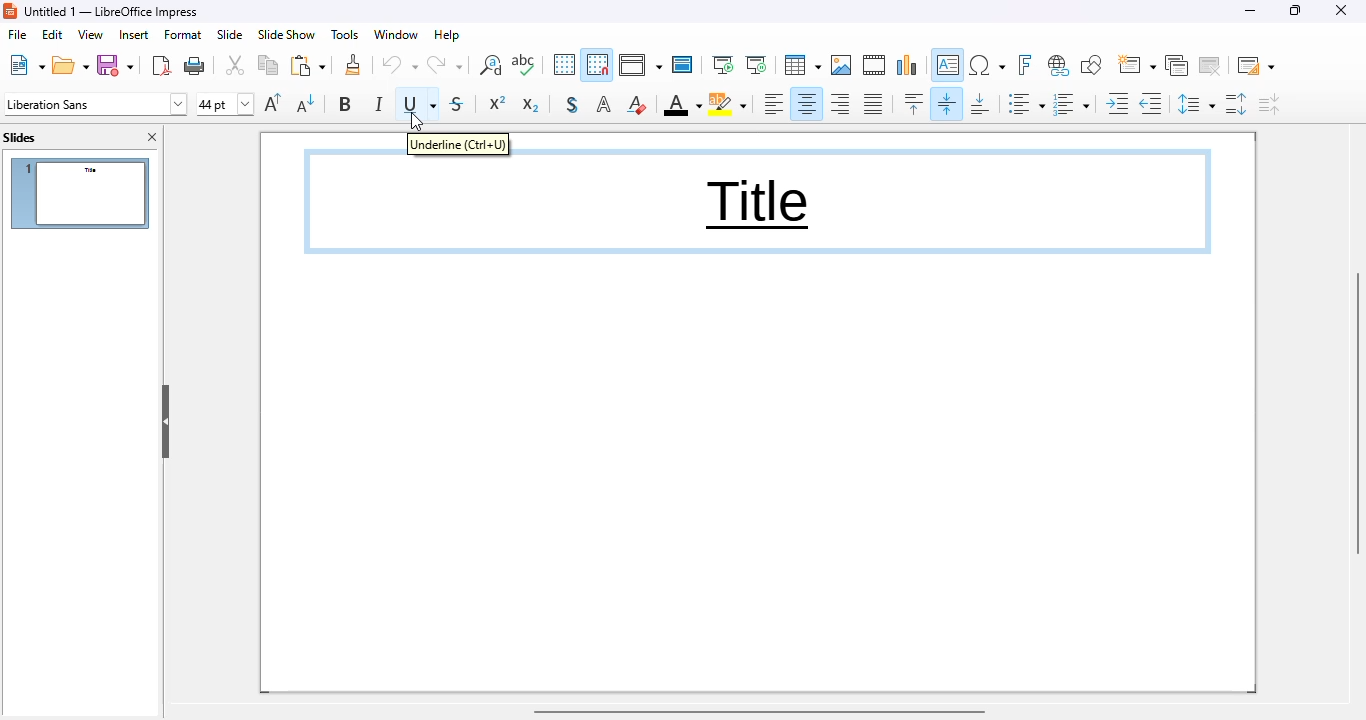 Image resolution: width=1366 pixels, height=720 pixels. What do you see at coordinates (807, 103) in the screenshot?
I see `align center` at bounding box center [807, 103].